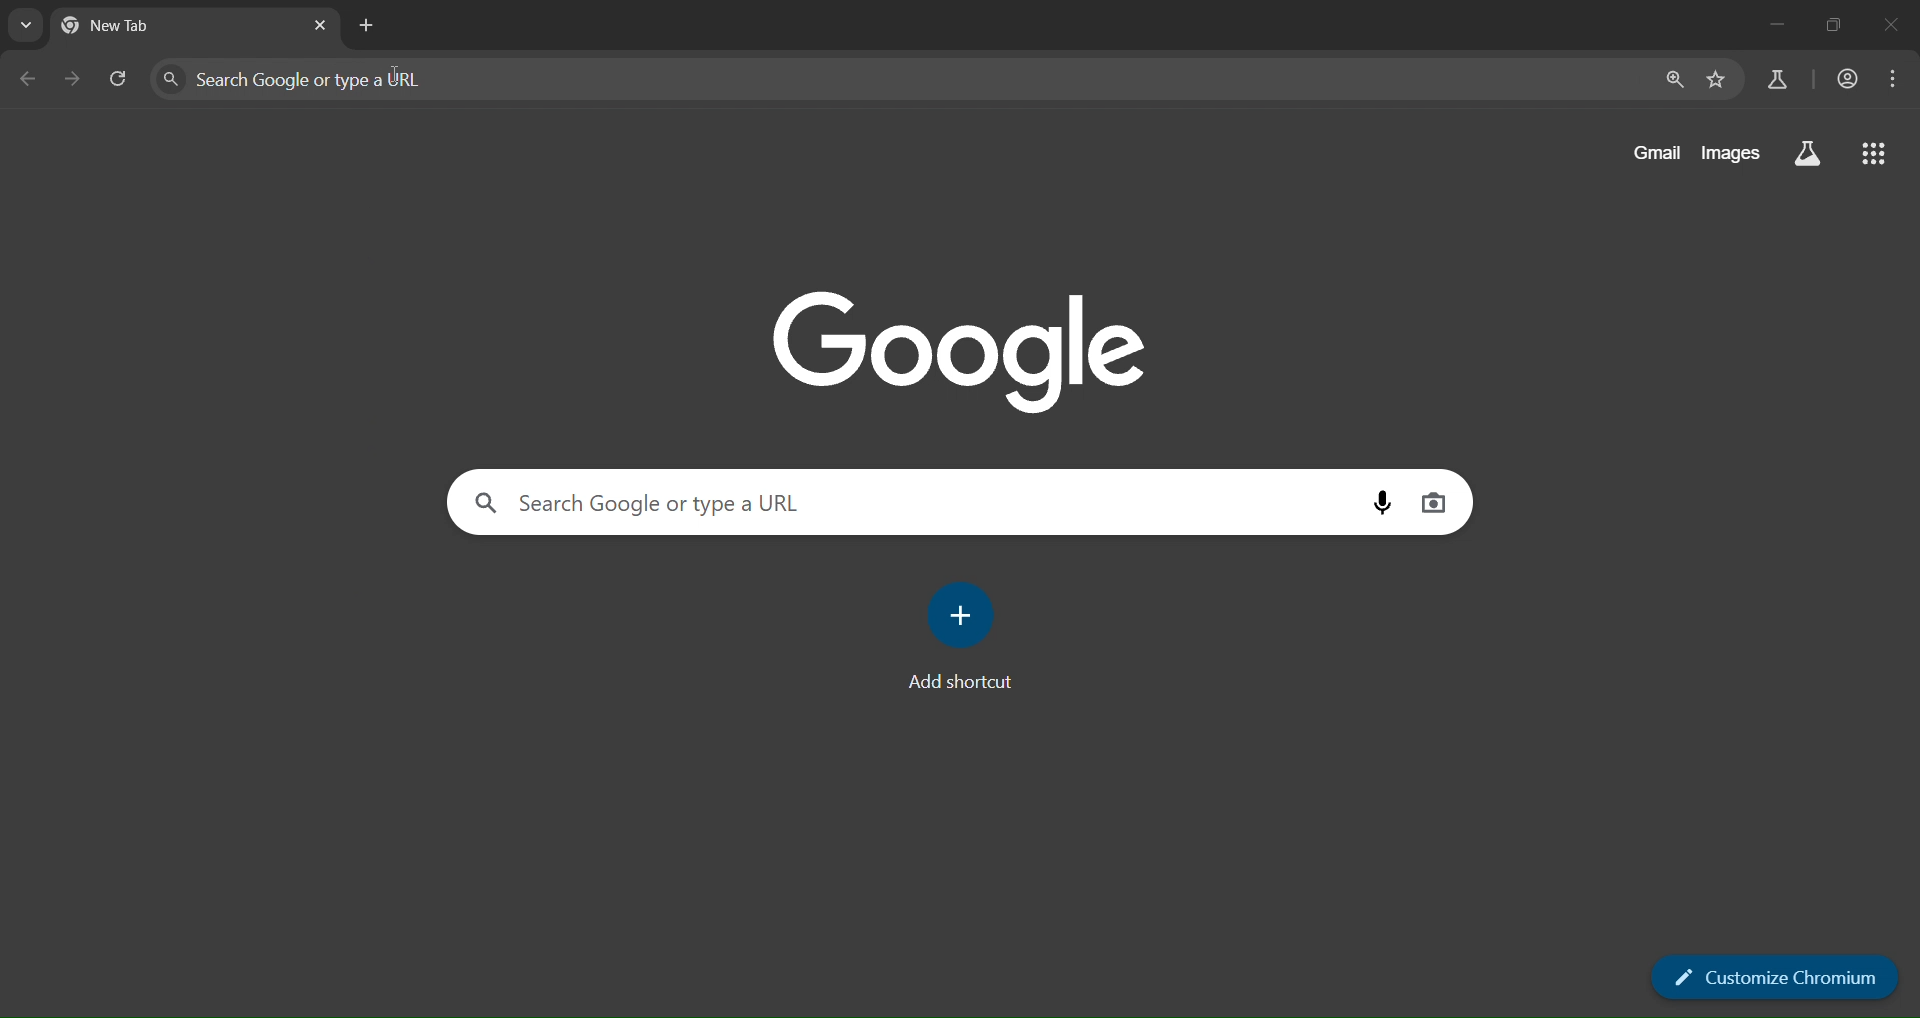  I want to click on image search, so click(1438, 506).